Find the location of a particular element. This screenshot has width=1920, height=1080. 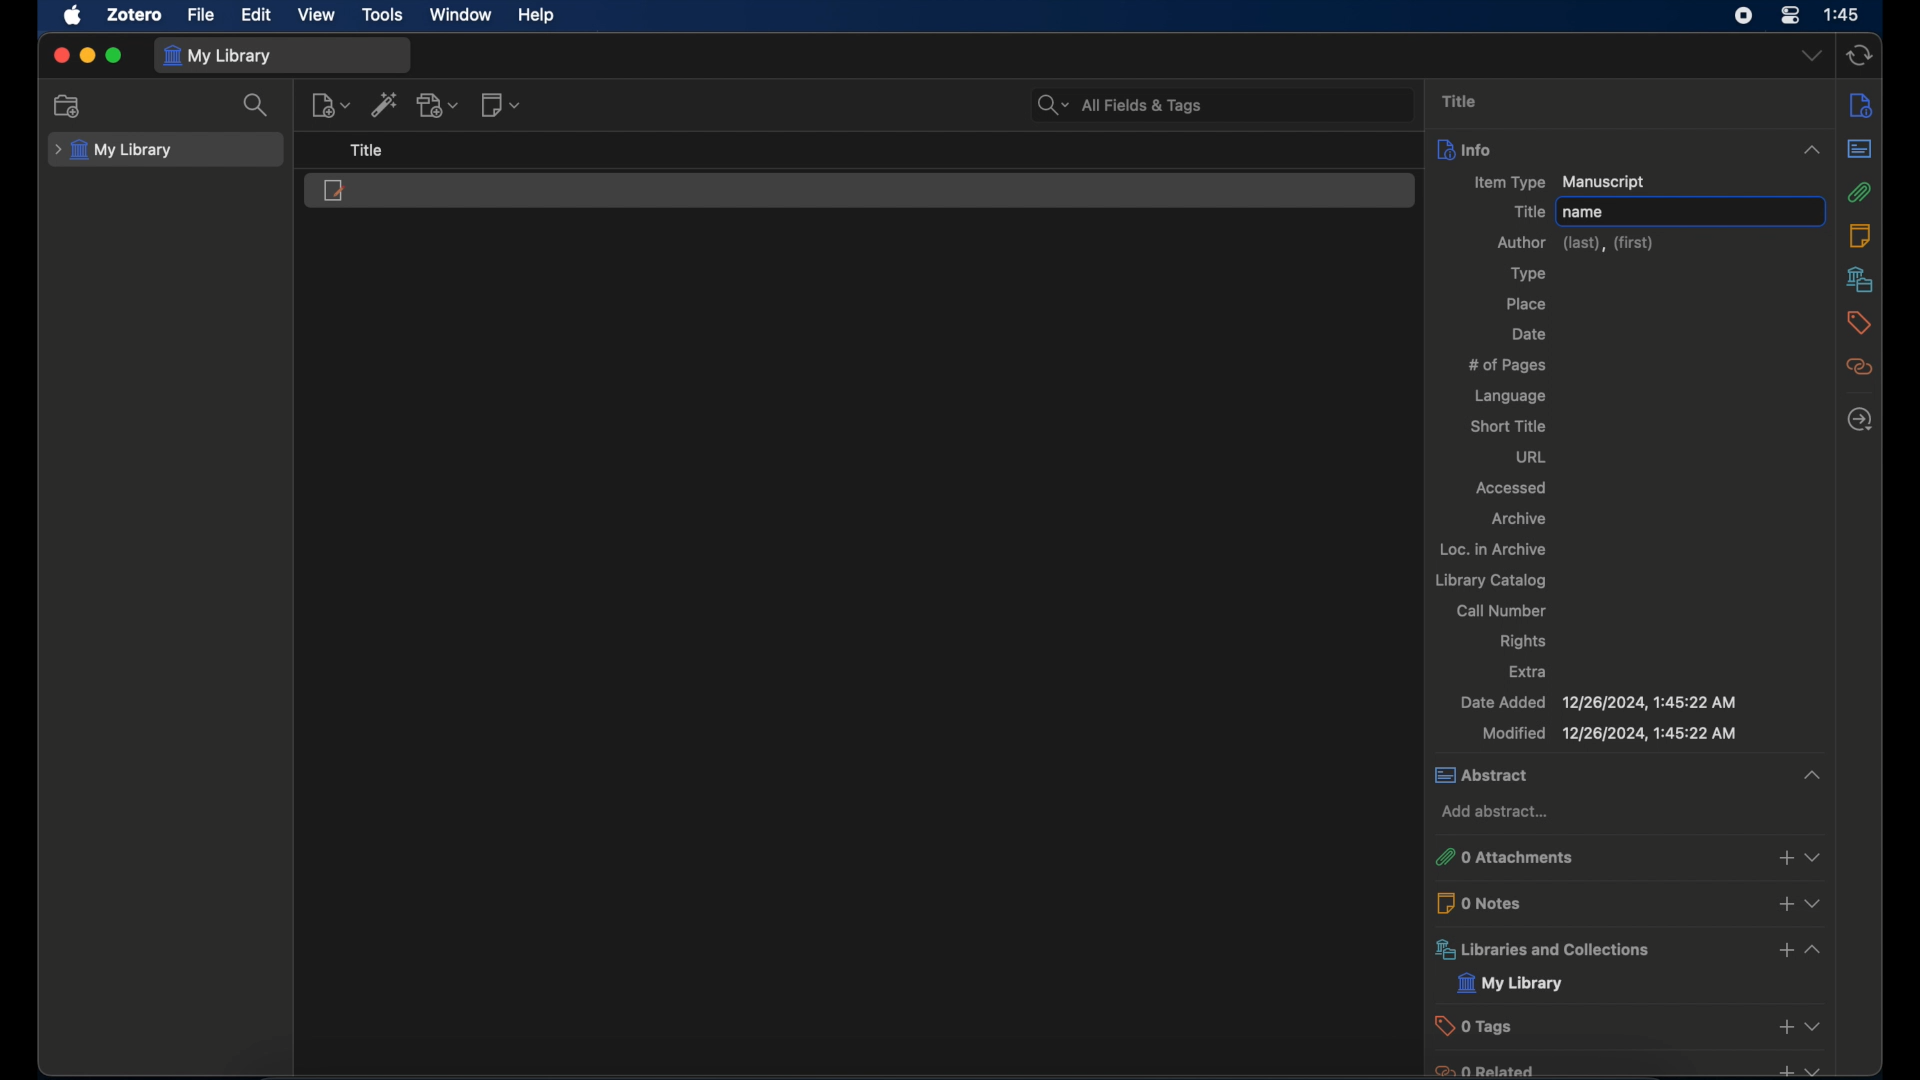

type is located at coordinates (1529, 274).